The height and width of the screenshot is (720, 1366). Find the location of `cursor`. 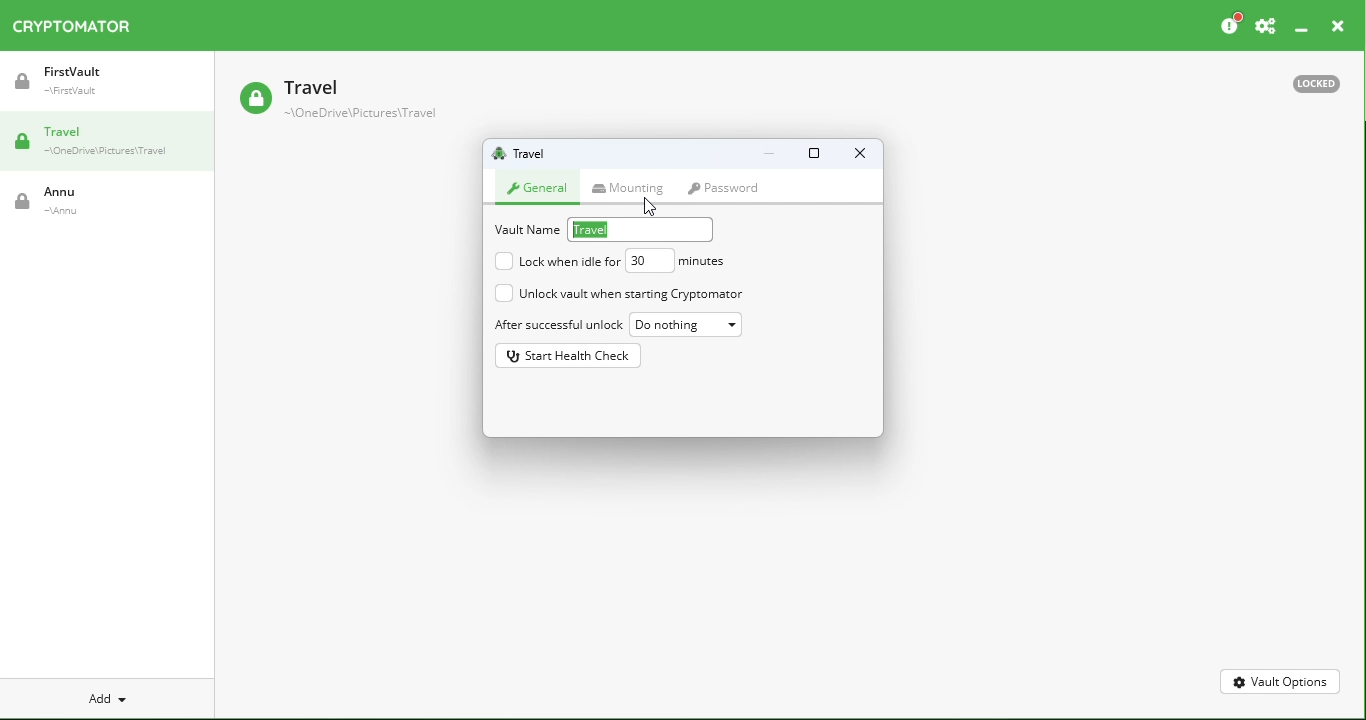

cursor is located at coordinates (651, 206).